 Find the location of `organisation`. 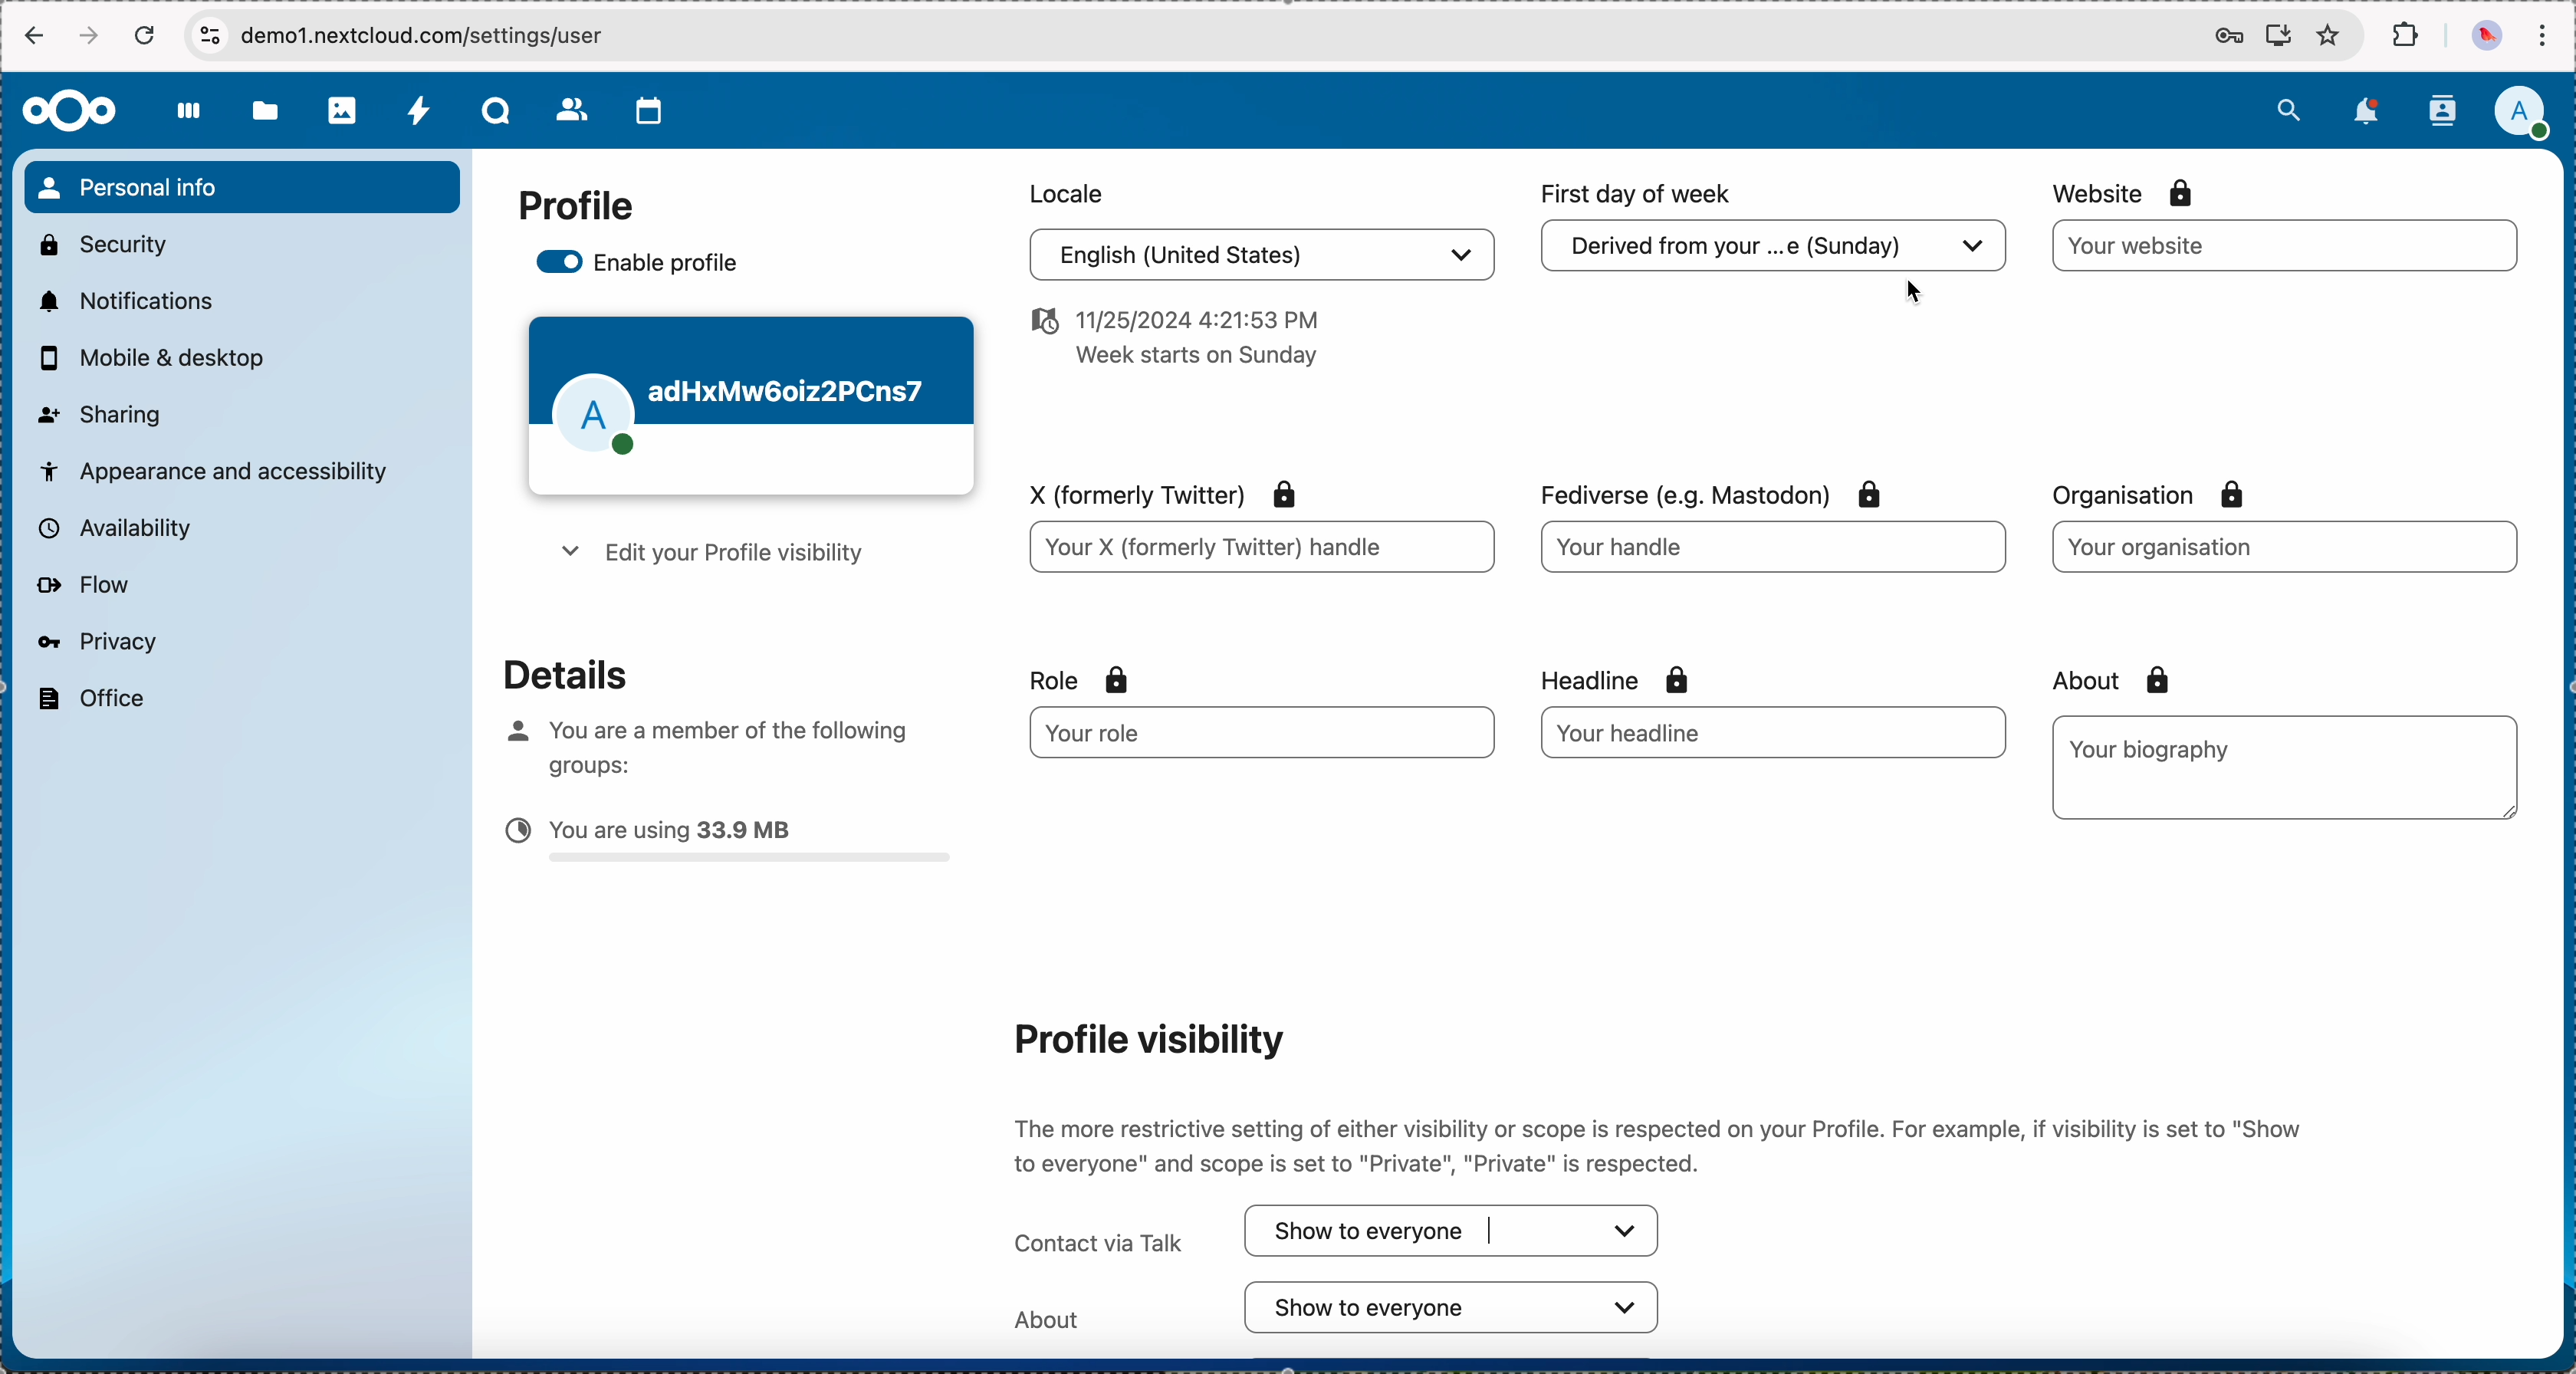

organisation is located at coordinates (2162, 495).